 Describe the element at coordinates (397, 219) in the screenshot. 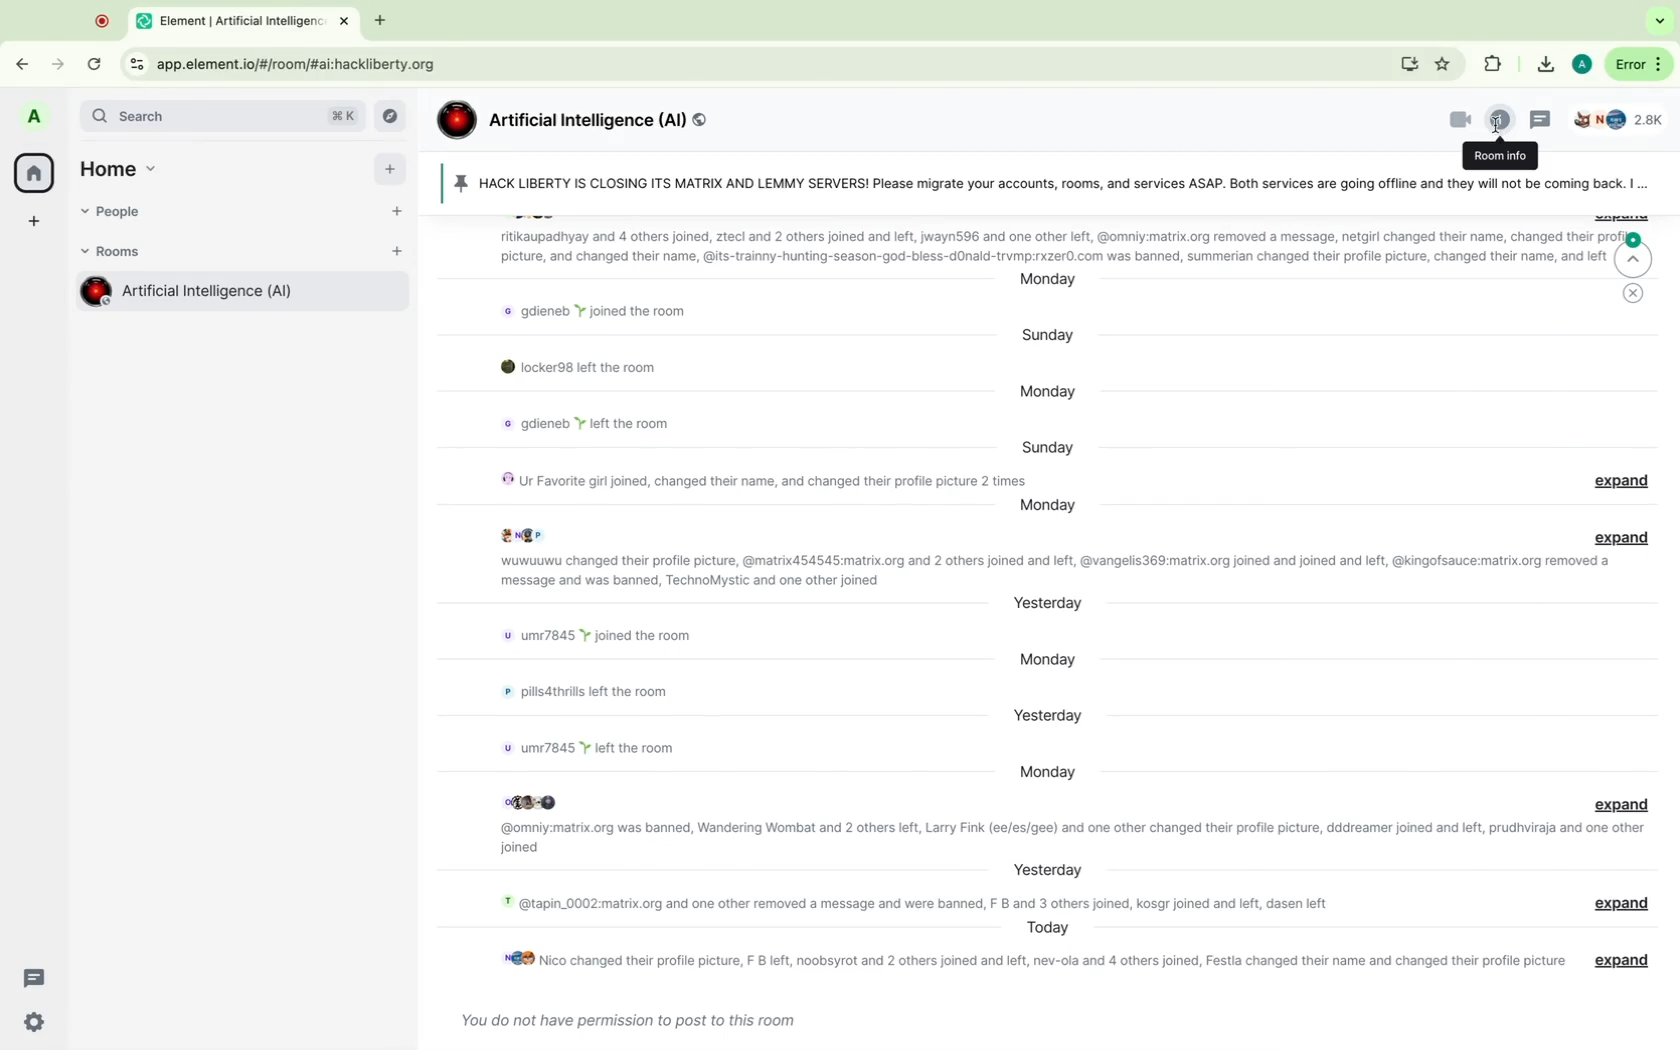

I see `start chat` at that location.